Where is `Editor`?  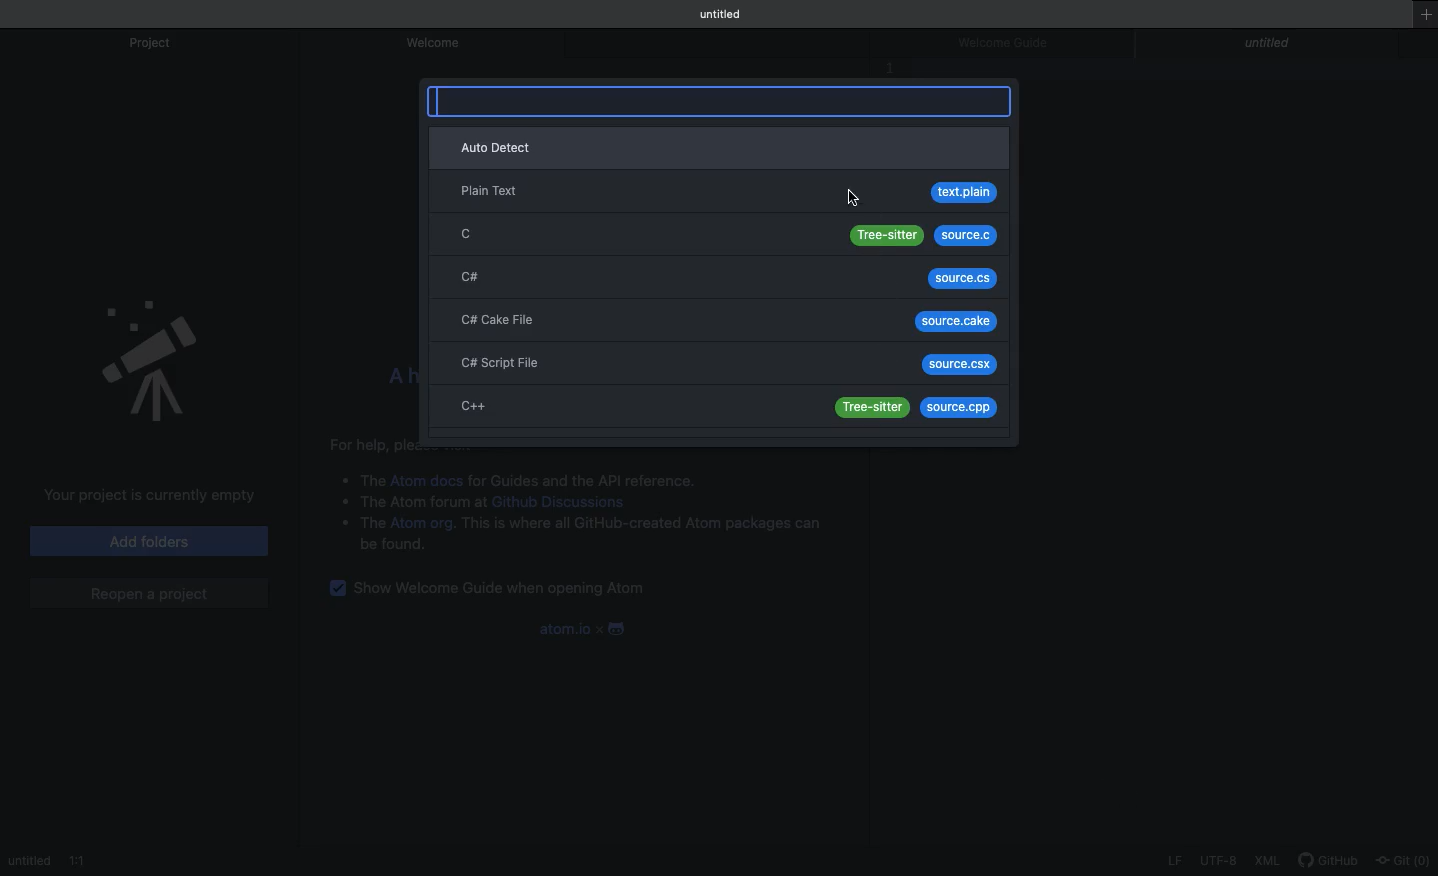
Editor is located at coordinates (52, 860).